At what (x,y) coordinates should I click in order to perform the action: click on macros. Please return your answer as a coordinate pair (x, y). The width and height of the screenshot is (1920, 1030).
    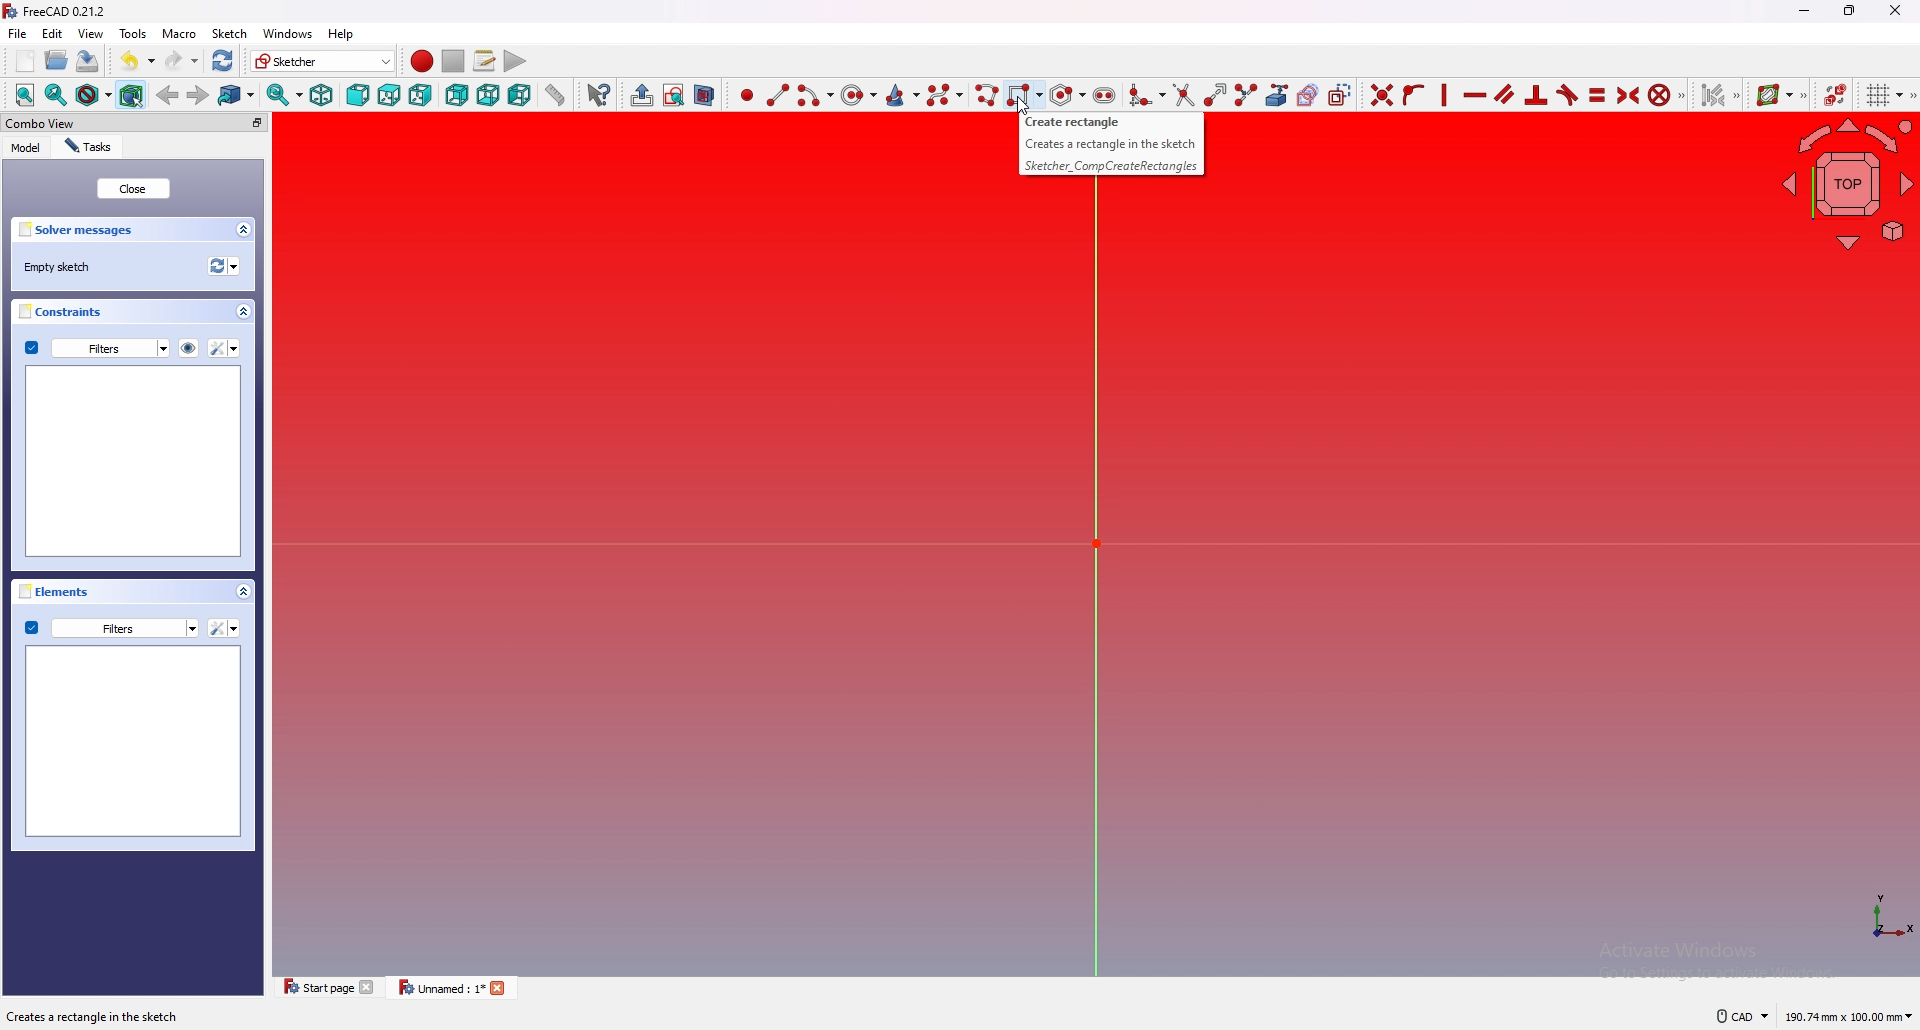
    Looking at the image, I should click on (485, 61).